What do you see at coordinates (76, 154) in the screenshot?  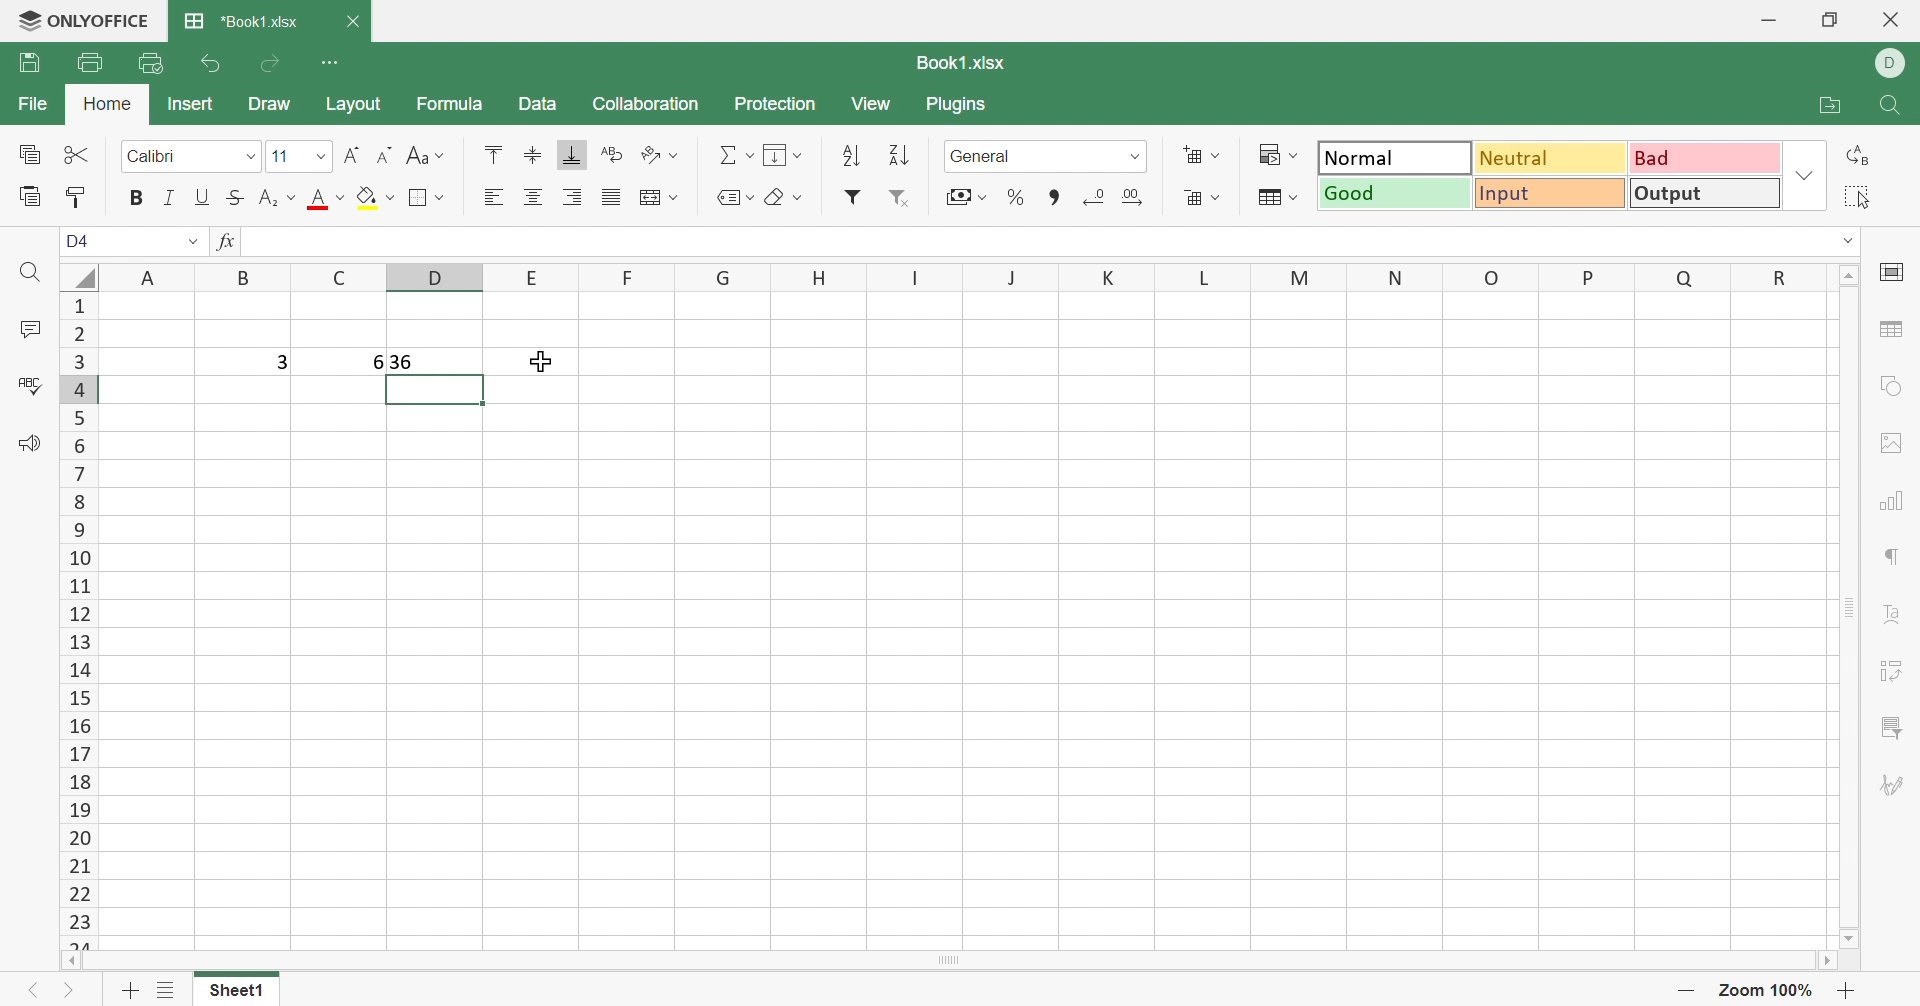 I see `Cut` at bounding box center [76, 154].